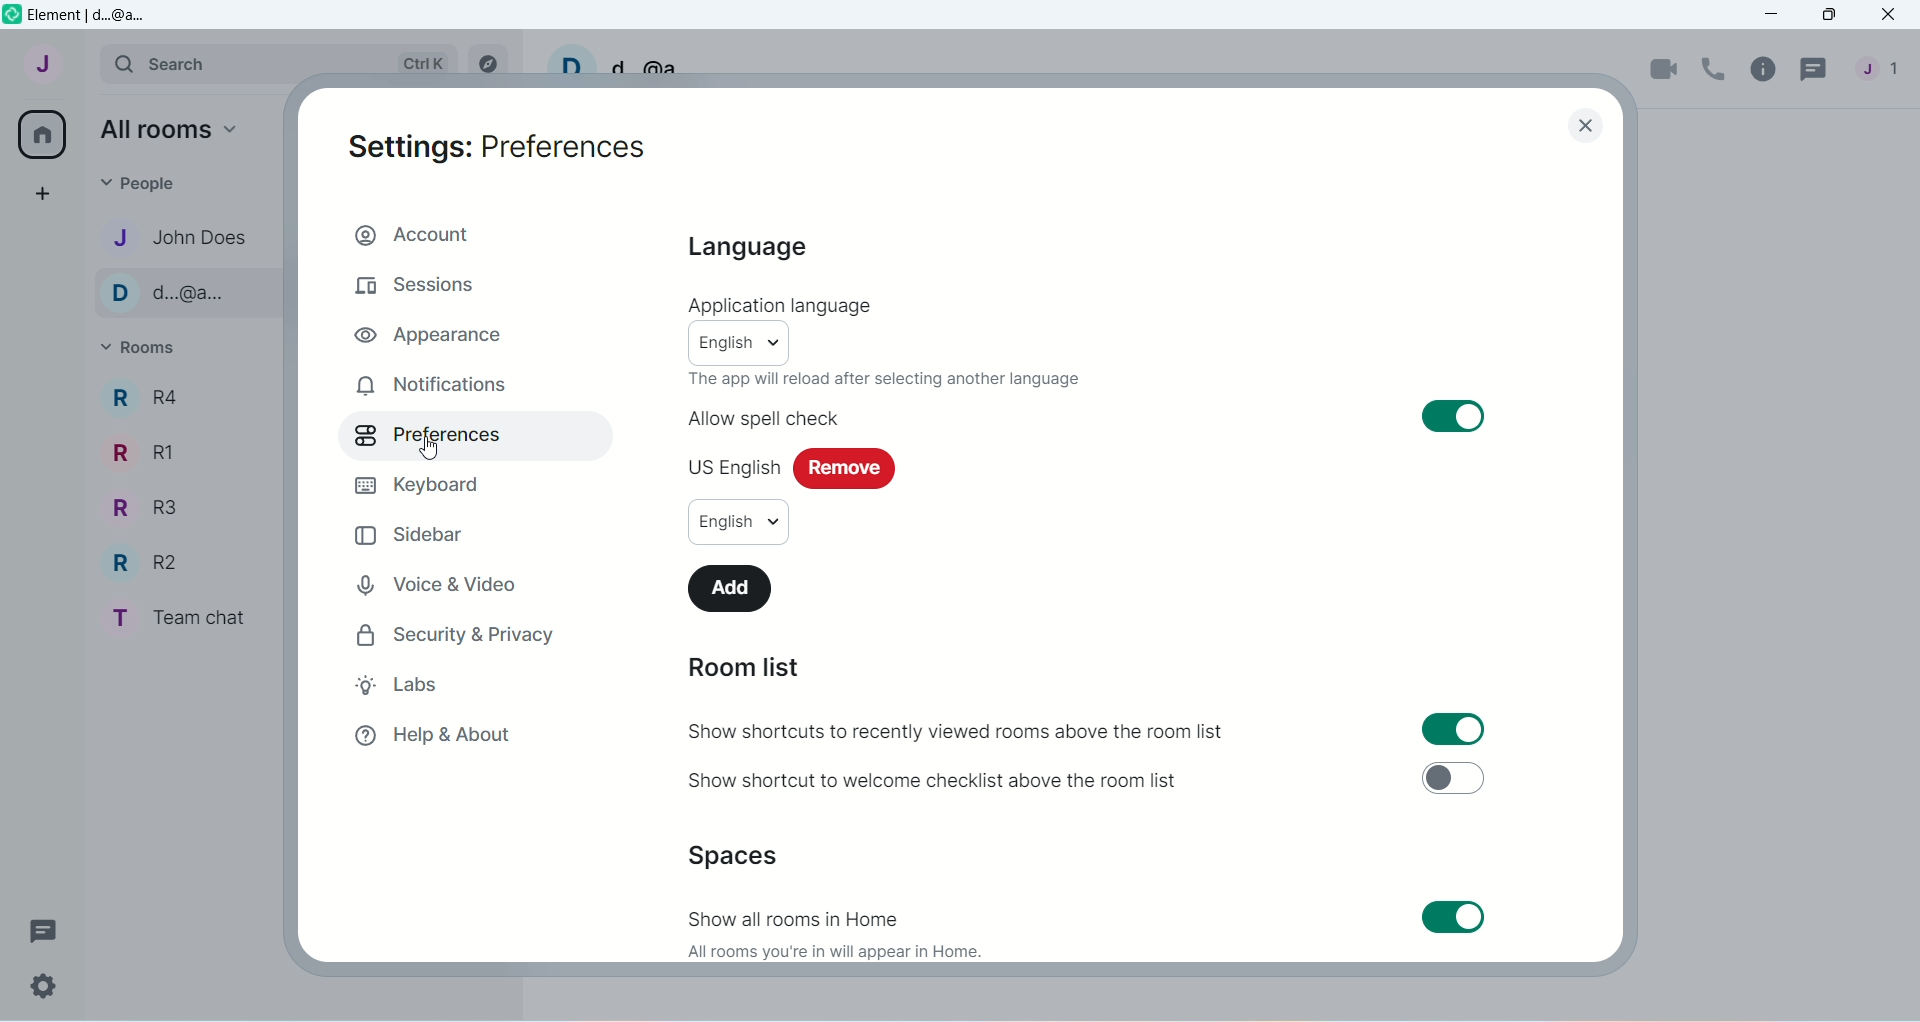 This screenshot has height=1022, width=1920. What do you see at coordinates (929, 782) in the screenshot?
I see `Show shortcut to welcome checklist above the room list` at bounding box center [929, 782].